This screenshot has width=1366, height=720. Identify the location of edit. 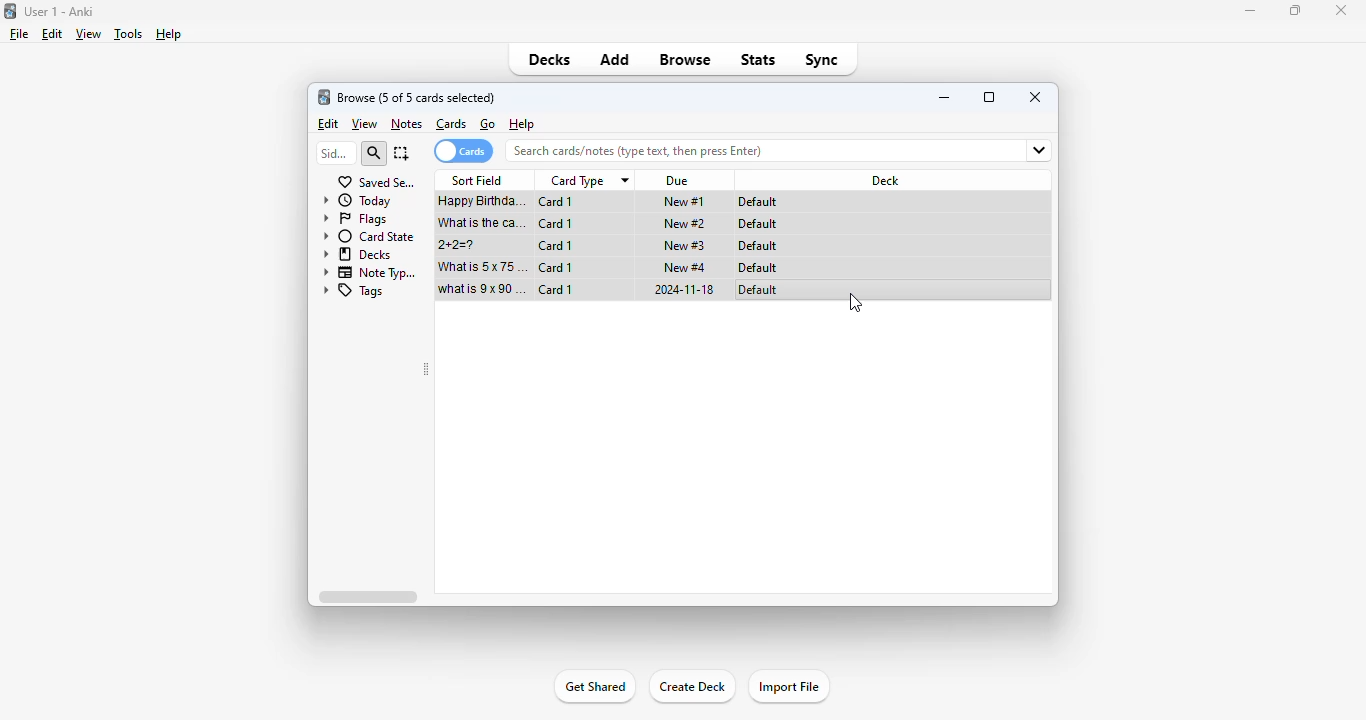
(330, 124).